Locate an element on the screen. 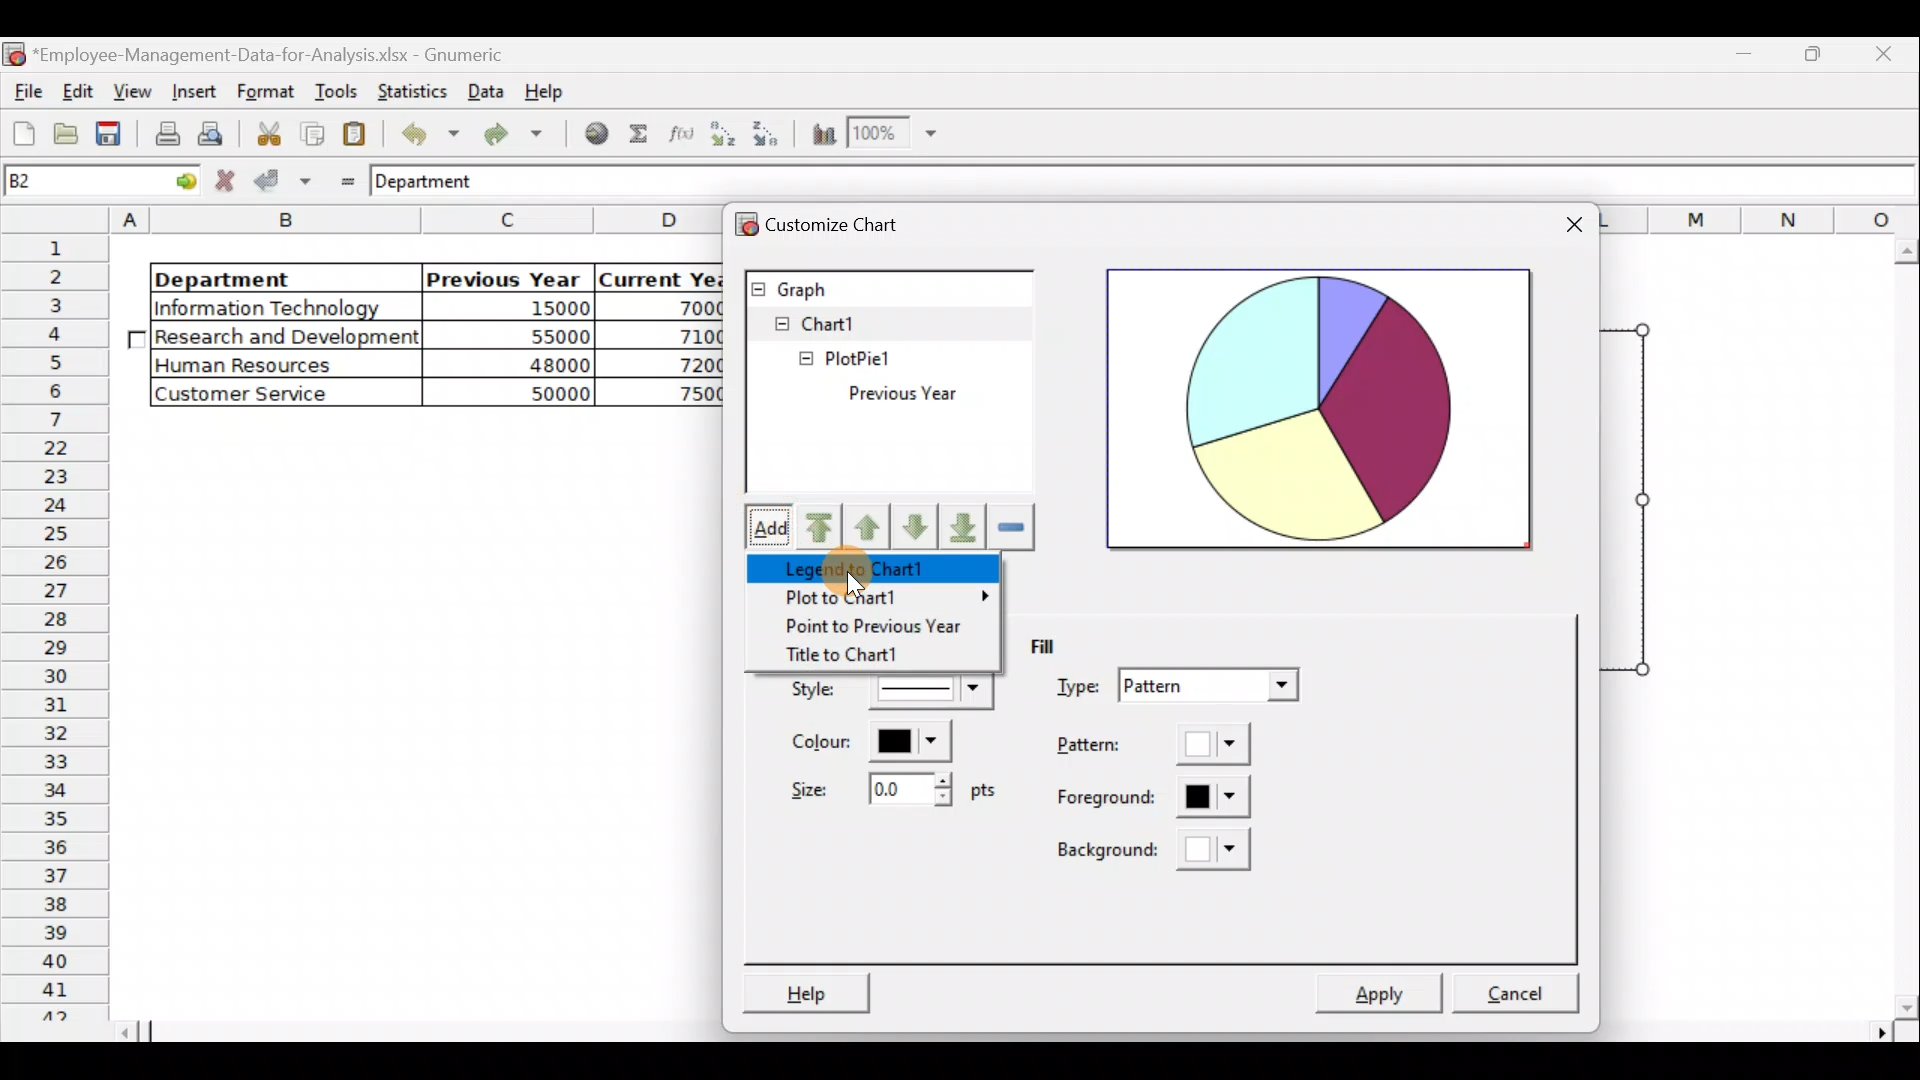  Customer Service is located at coordinates (265, 394).